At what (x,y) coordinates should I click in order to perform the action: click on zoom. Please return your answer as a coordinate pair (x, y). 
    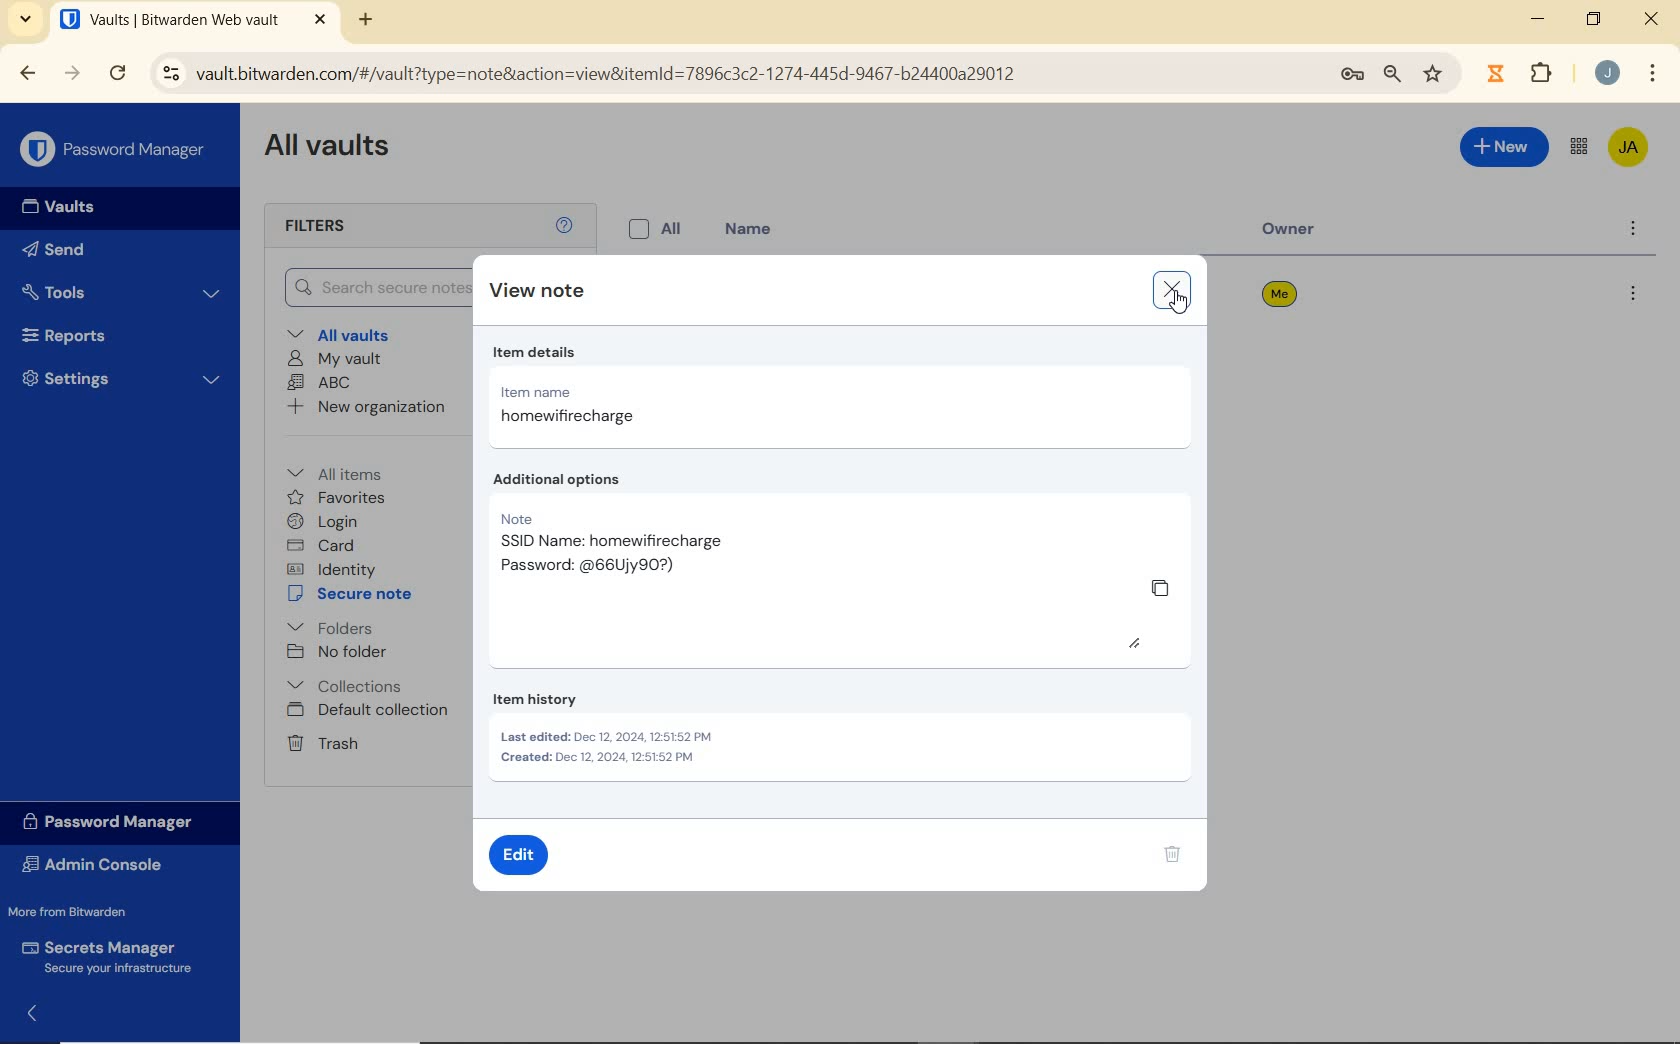
    Looking at the image, I should click on (1393, 76).